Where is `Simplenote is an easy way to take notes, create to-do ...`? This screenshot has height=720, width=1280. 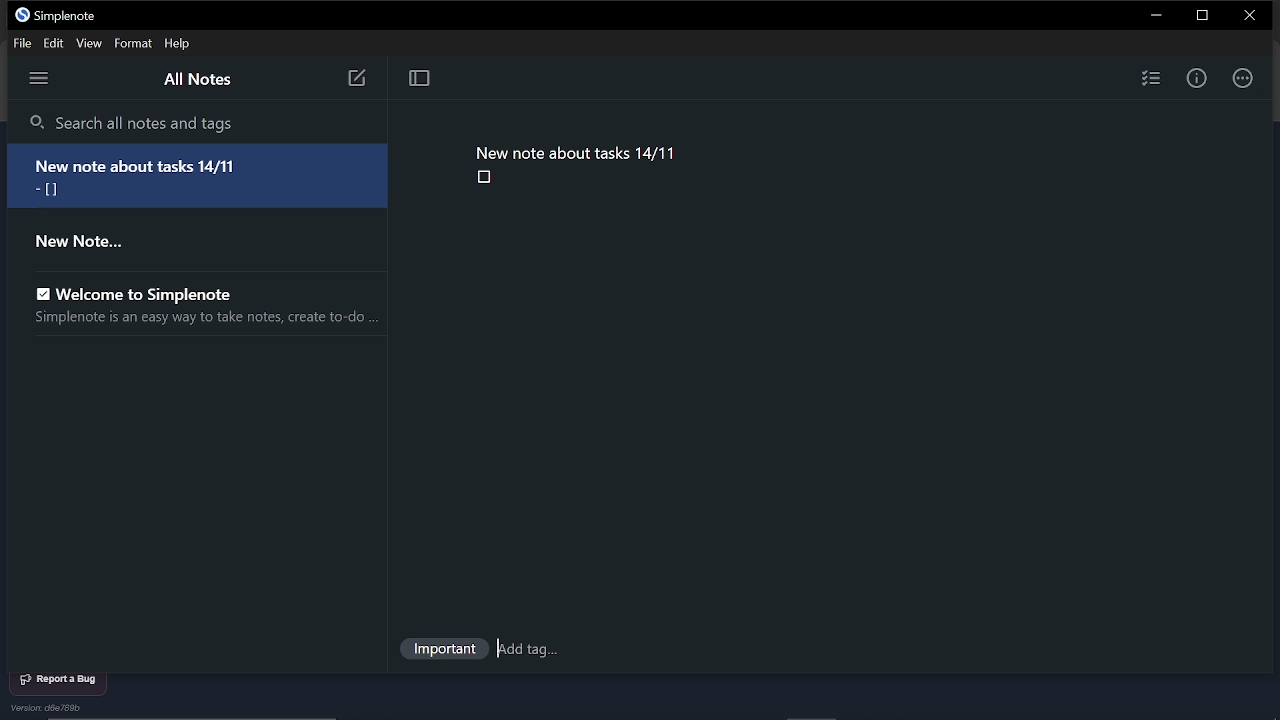
Simplenote is an easy way to take notes, create to-do ... is located at coordinates (201, 320).